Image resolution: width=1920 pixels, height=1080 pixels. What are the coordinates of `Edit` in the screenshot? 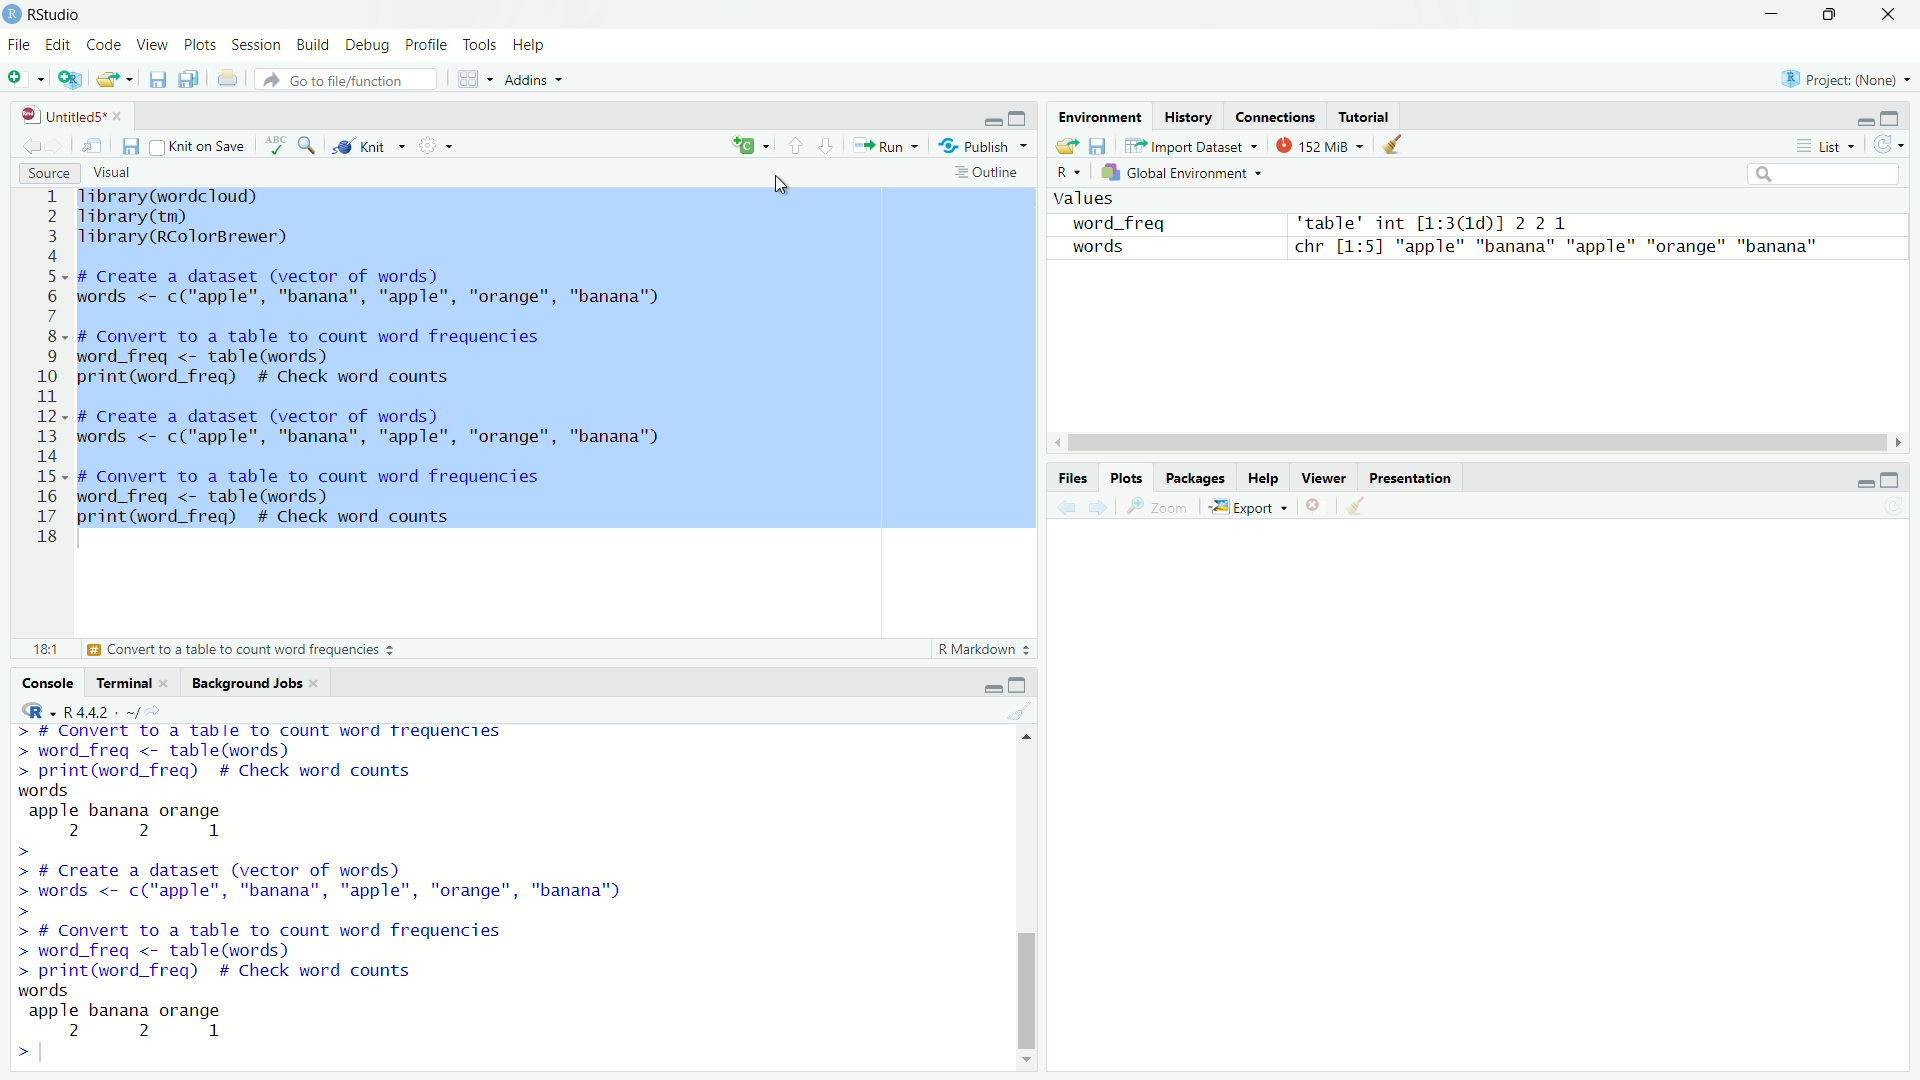 It's located at (59, 43).